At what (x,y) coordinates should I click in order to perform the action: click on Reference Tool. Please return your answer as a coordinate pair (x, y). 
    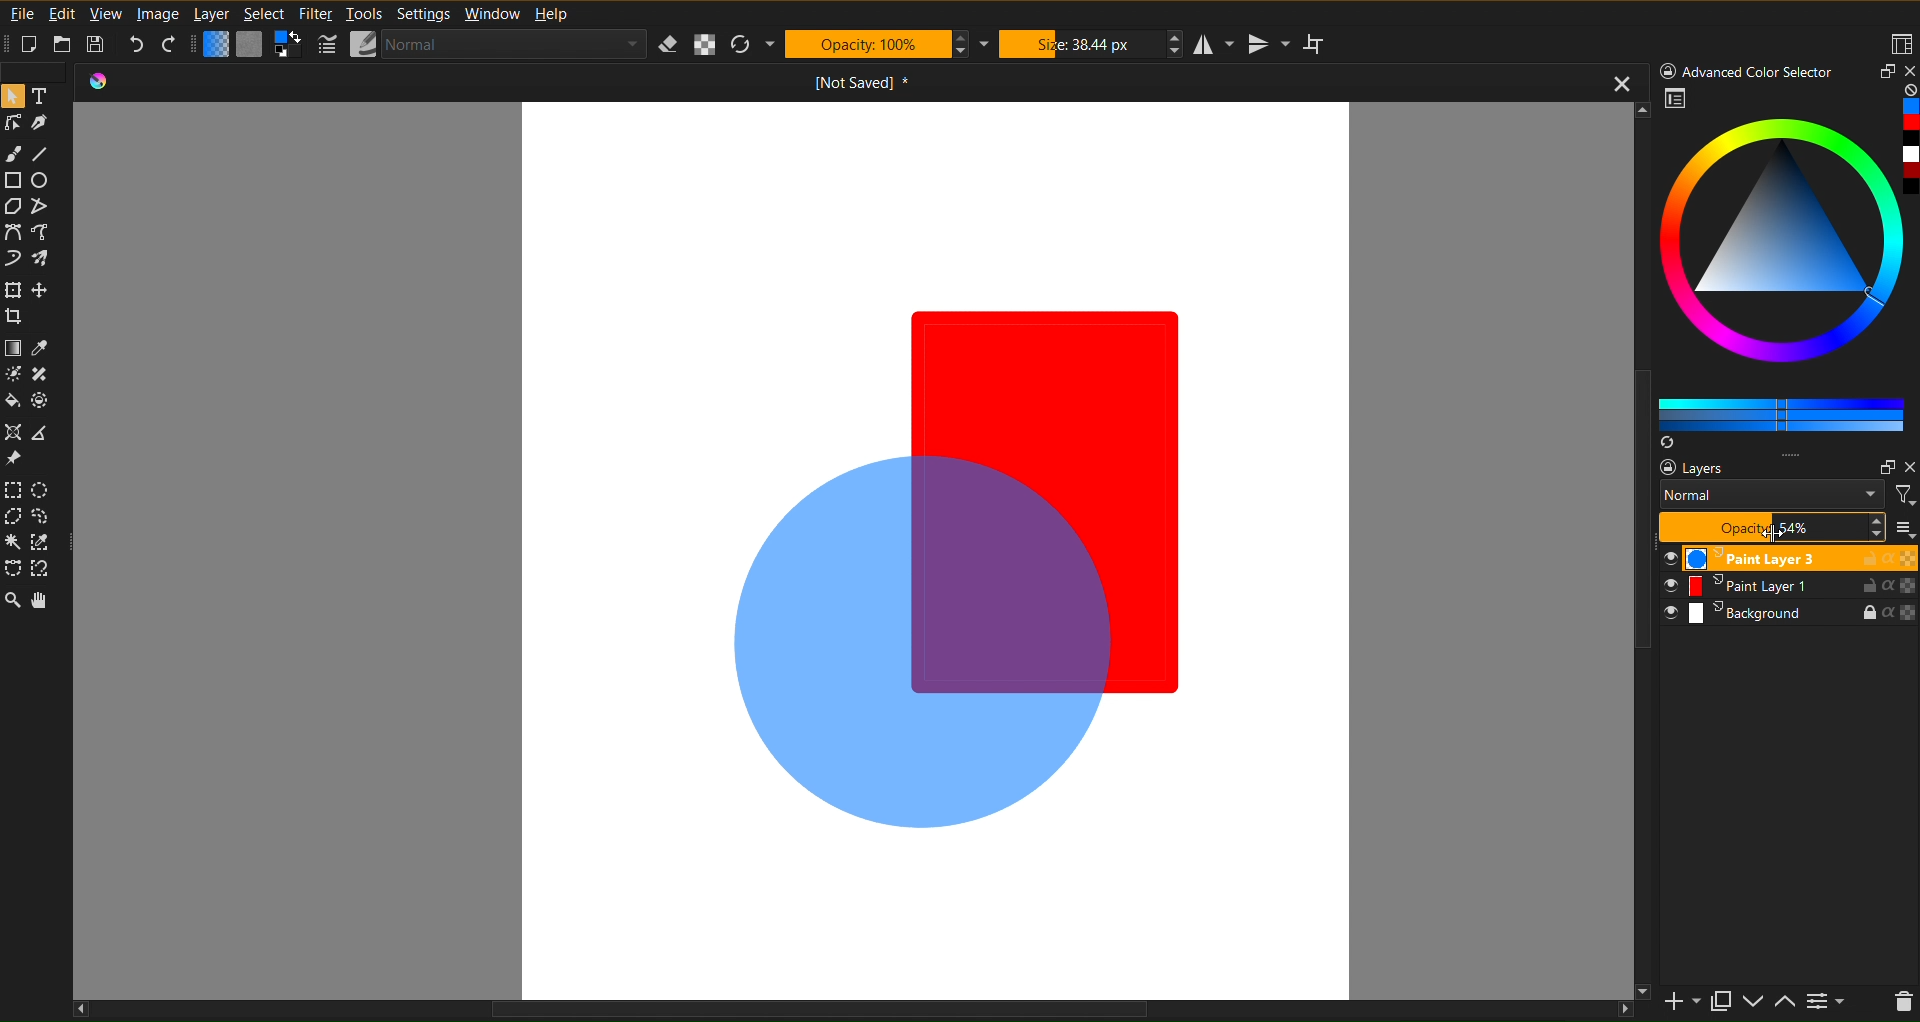
    Looking at the image, I should click on (17, 433).